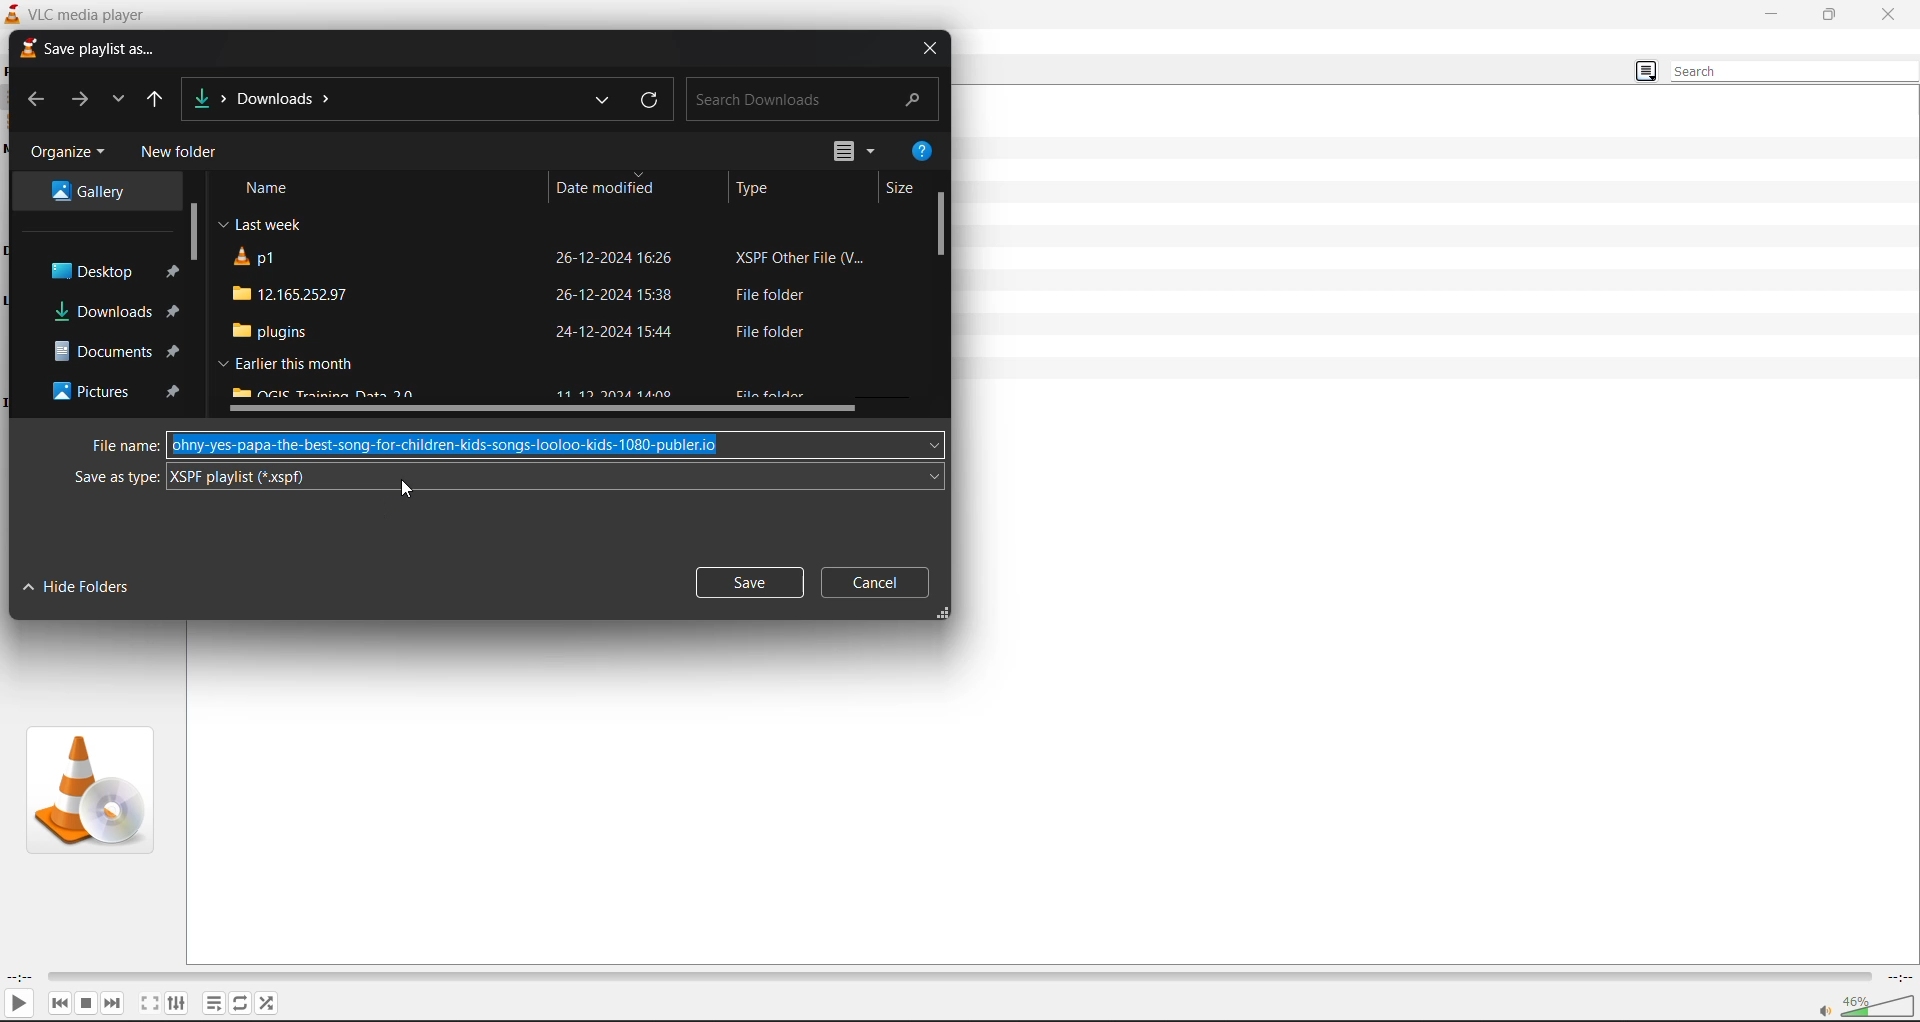 This screenshot has height=1022, width=1920. I want to click on size, so click(901, 190).